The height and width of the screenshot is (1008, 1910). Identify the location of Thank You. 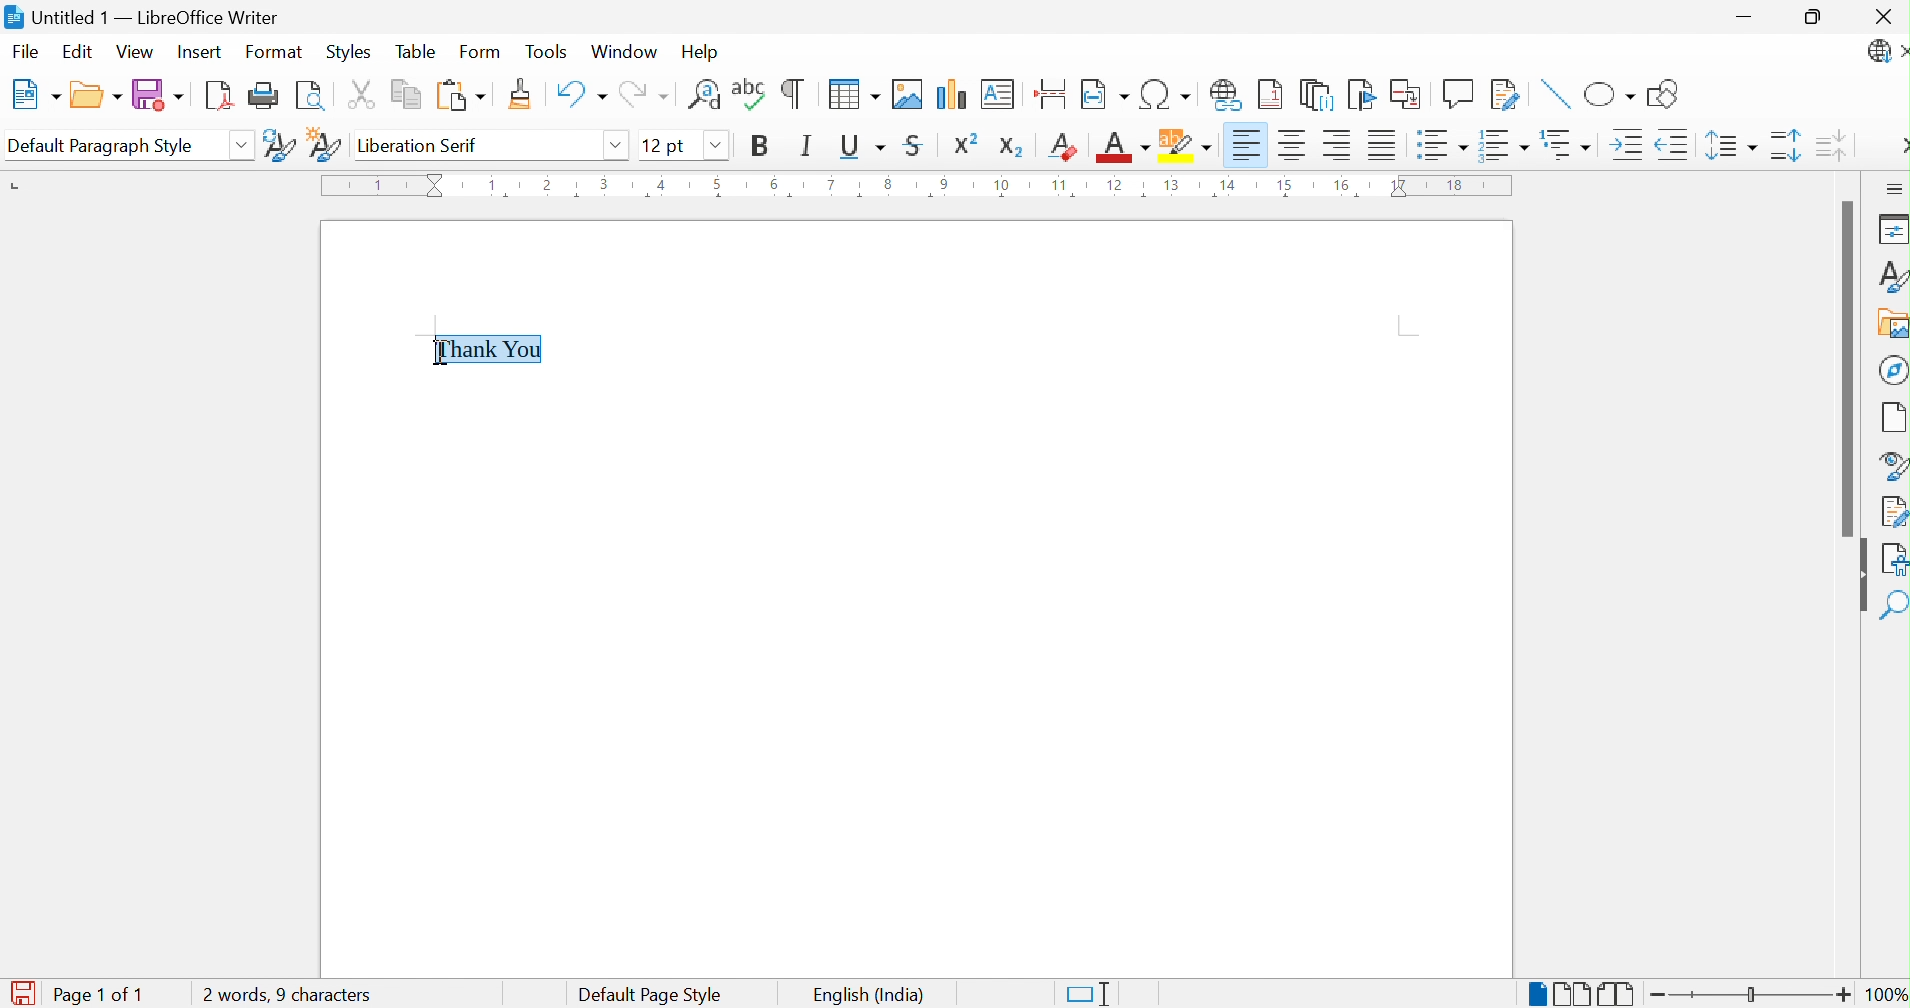
(494, 350).